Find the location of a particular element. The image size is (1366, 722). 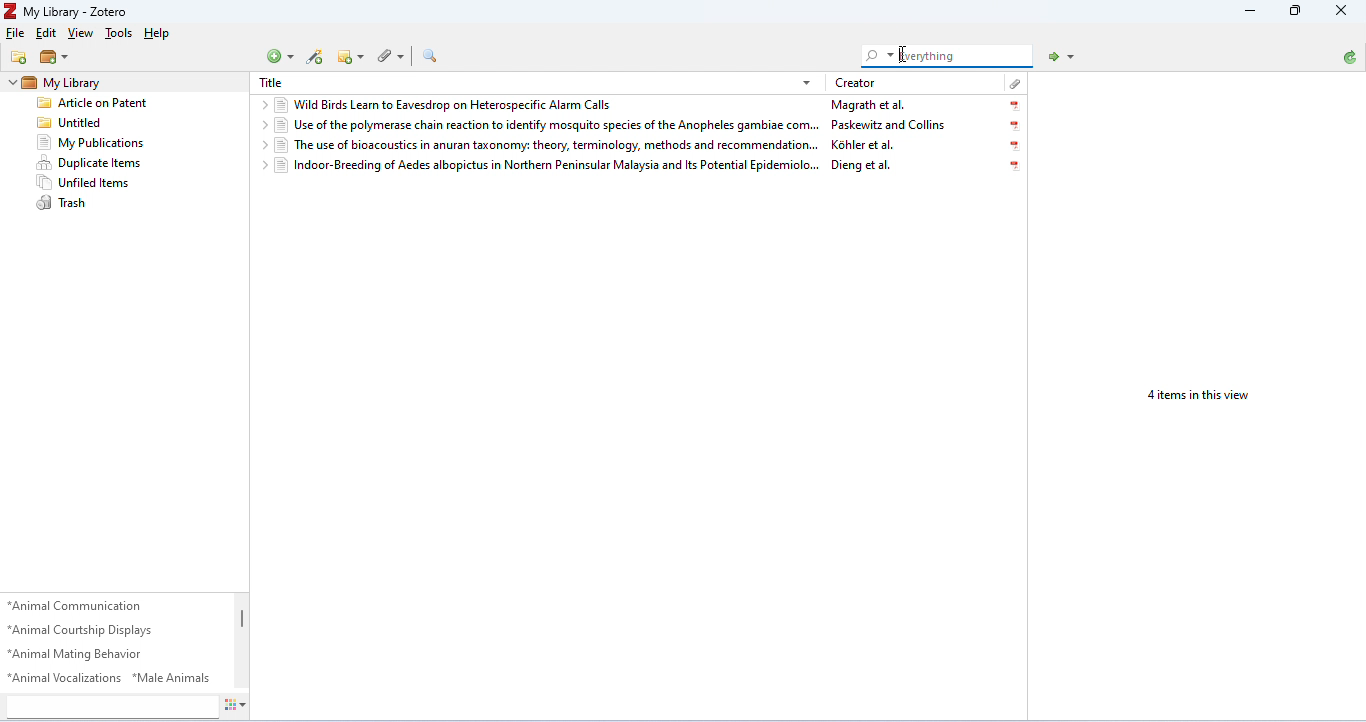

Unfiled tems is located at coordinates (106, 181).